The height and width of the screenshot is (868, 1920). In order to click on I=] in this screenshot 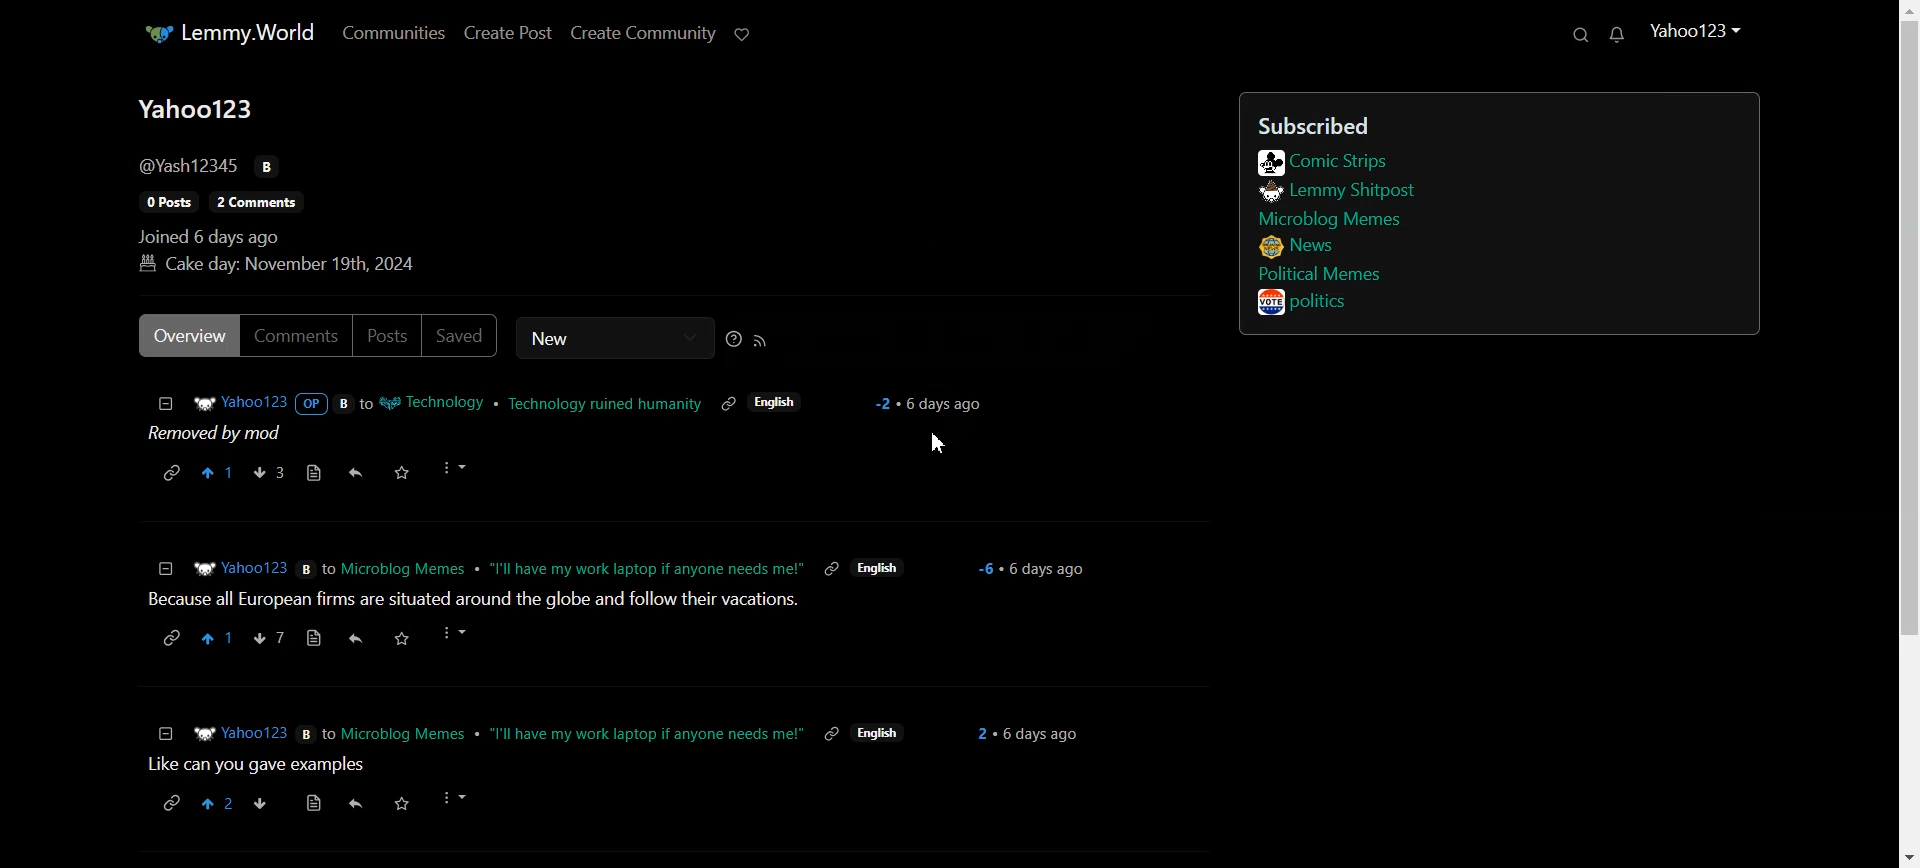, I will do `click(164, 730)`.